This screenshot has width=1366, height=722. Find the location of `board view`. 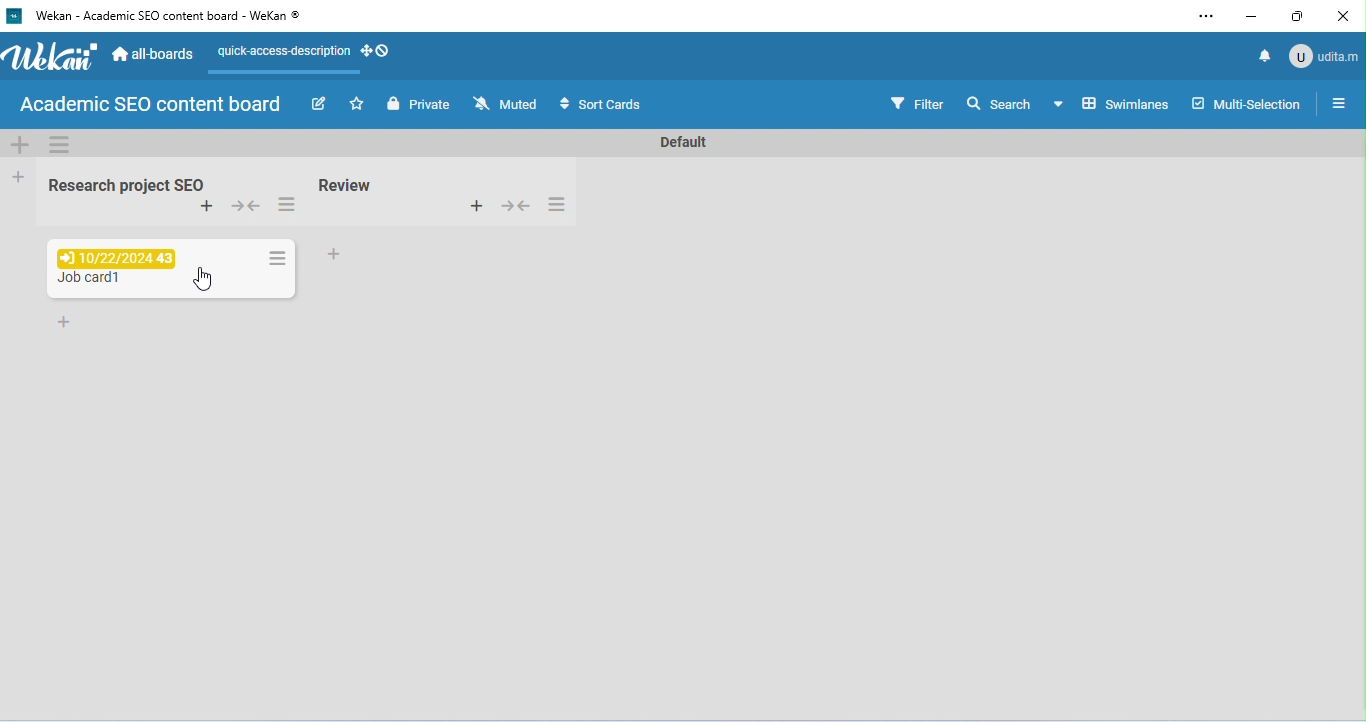

board view is located at coordinates (1110, 103).